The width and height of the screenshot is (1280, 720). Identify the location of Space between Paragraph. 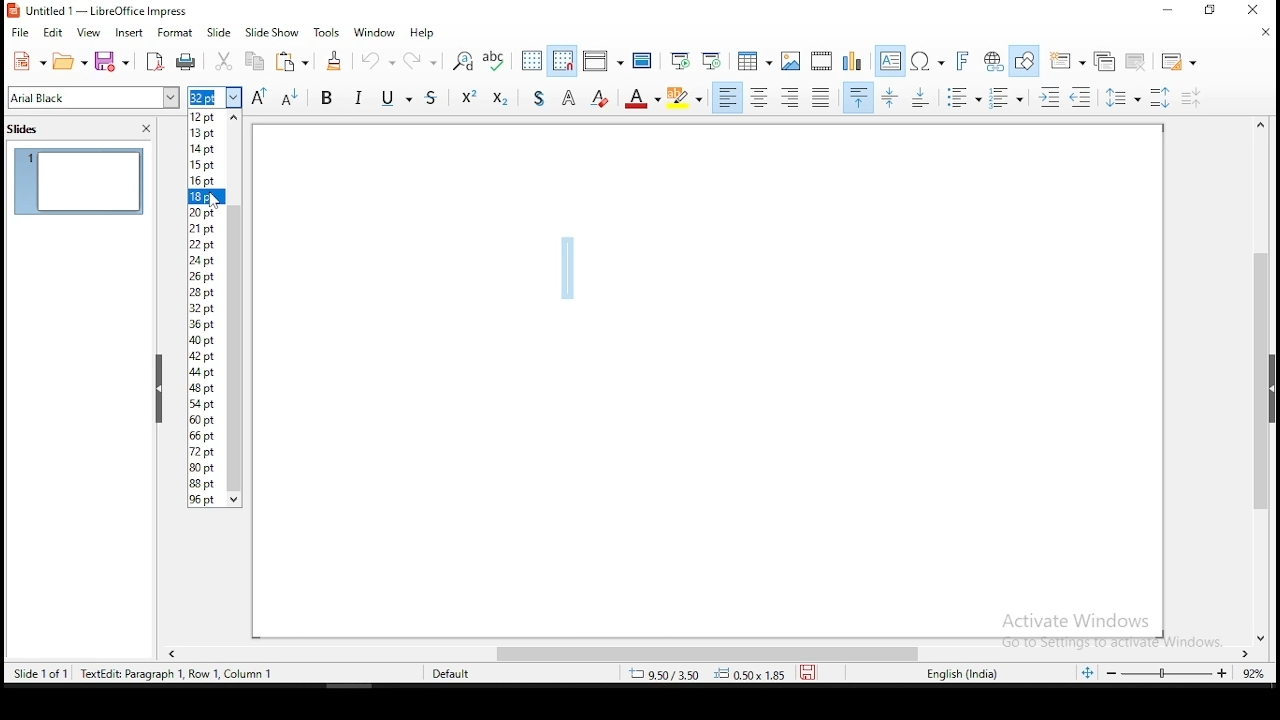
(891, 97).